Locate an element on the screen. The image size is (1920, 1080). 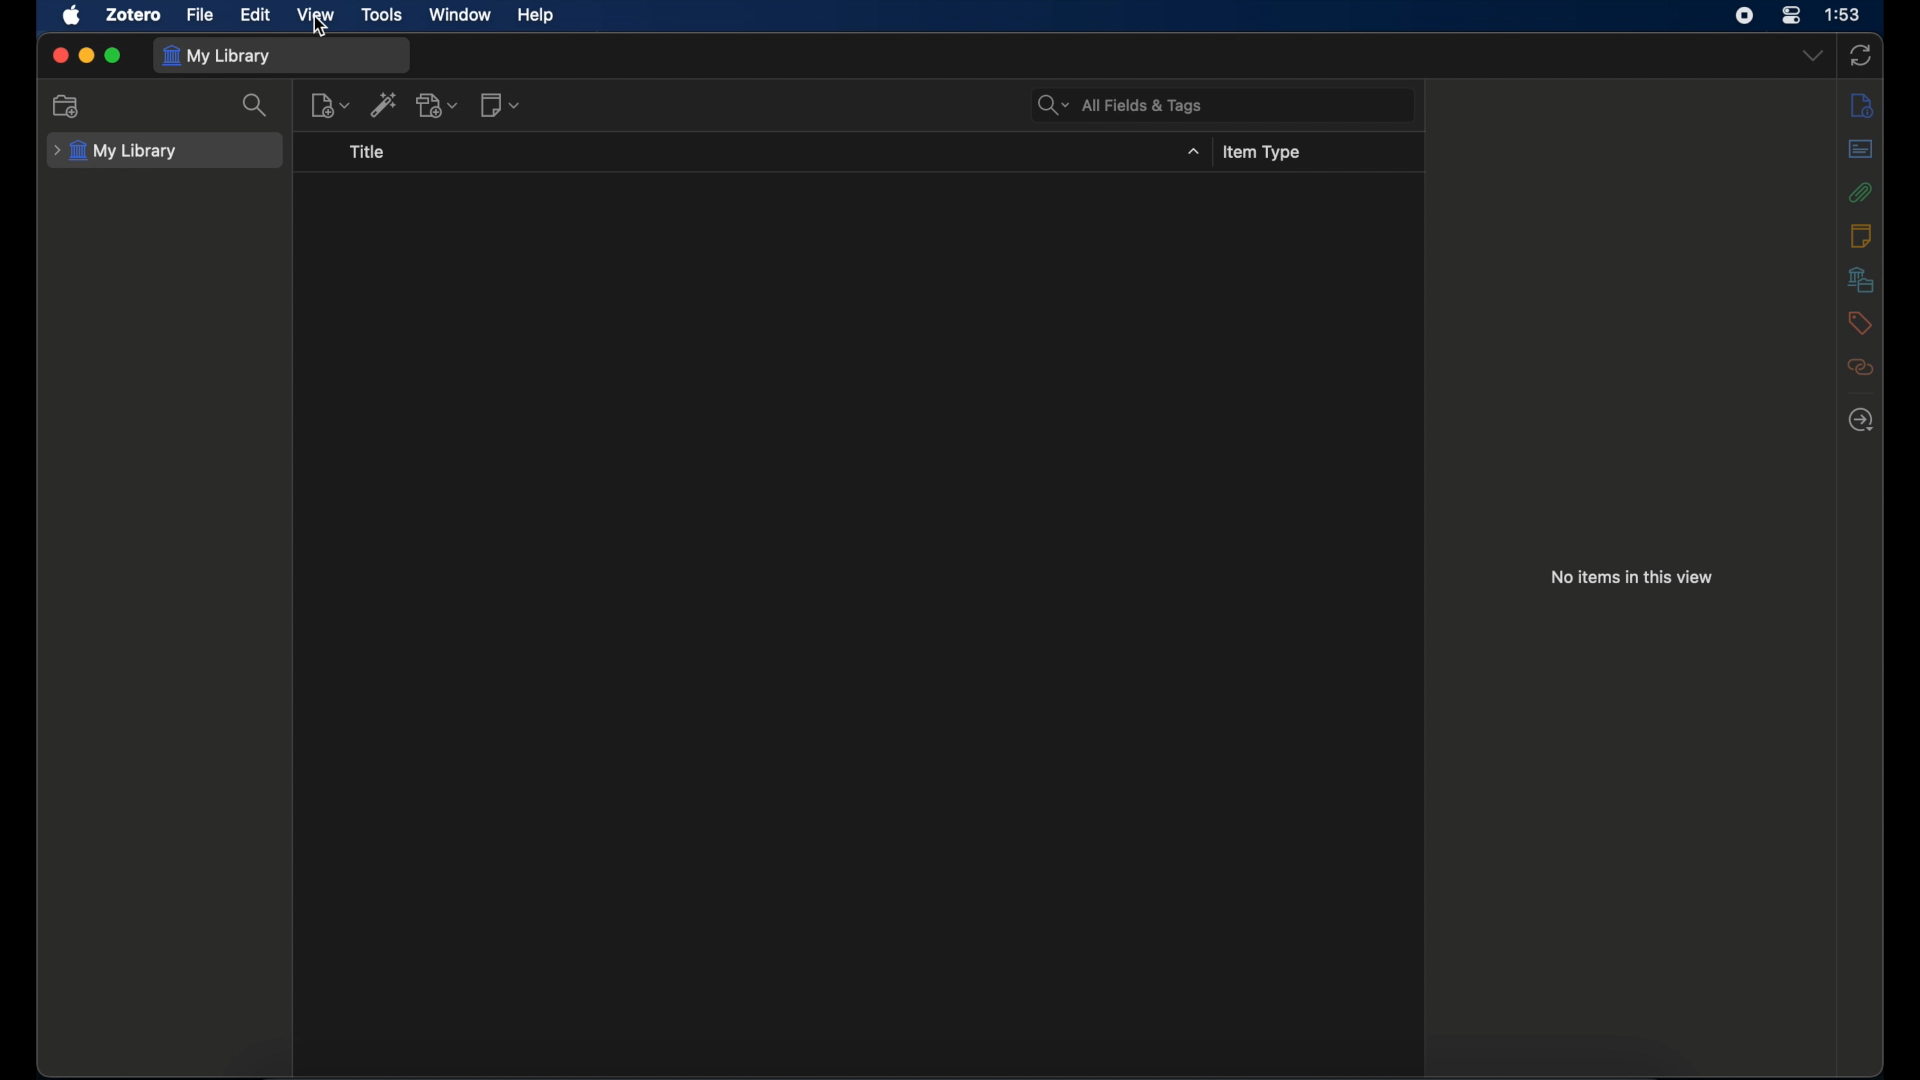
no items in this view is located at coordinates (1633, 577).